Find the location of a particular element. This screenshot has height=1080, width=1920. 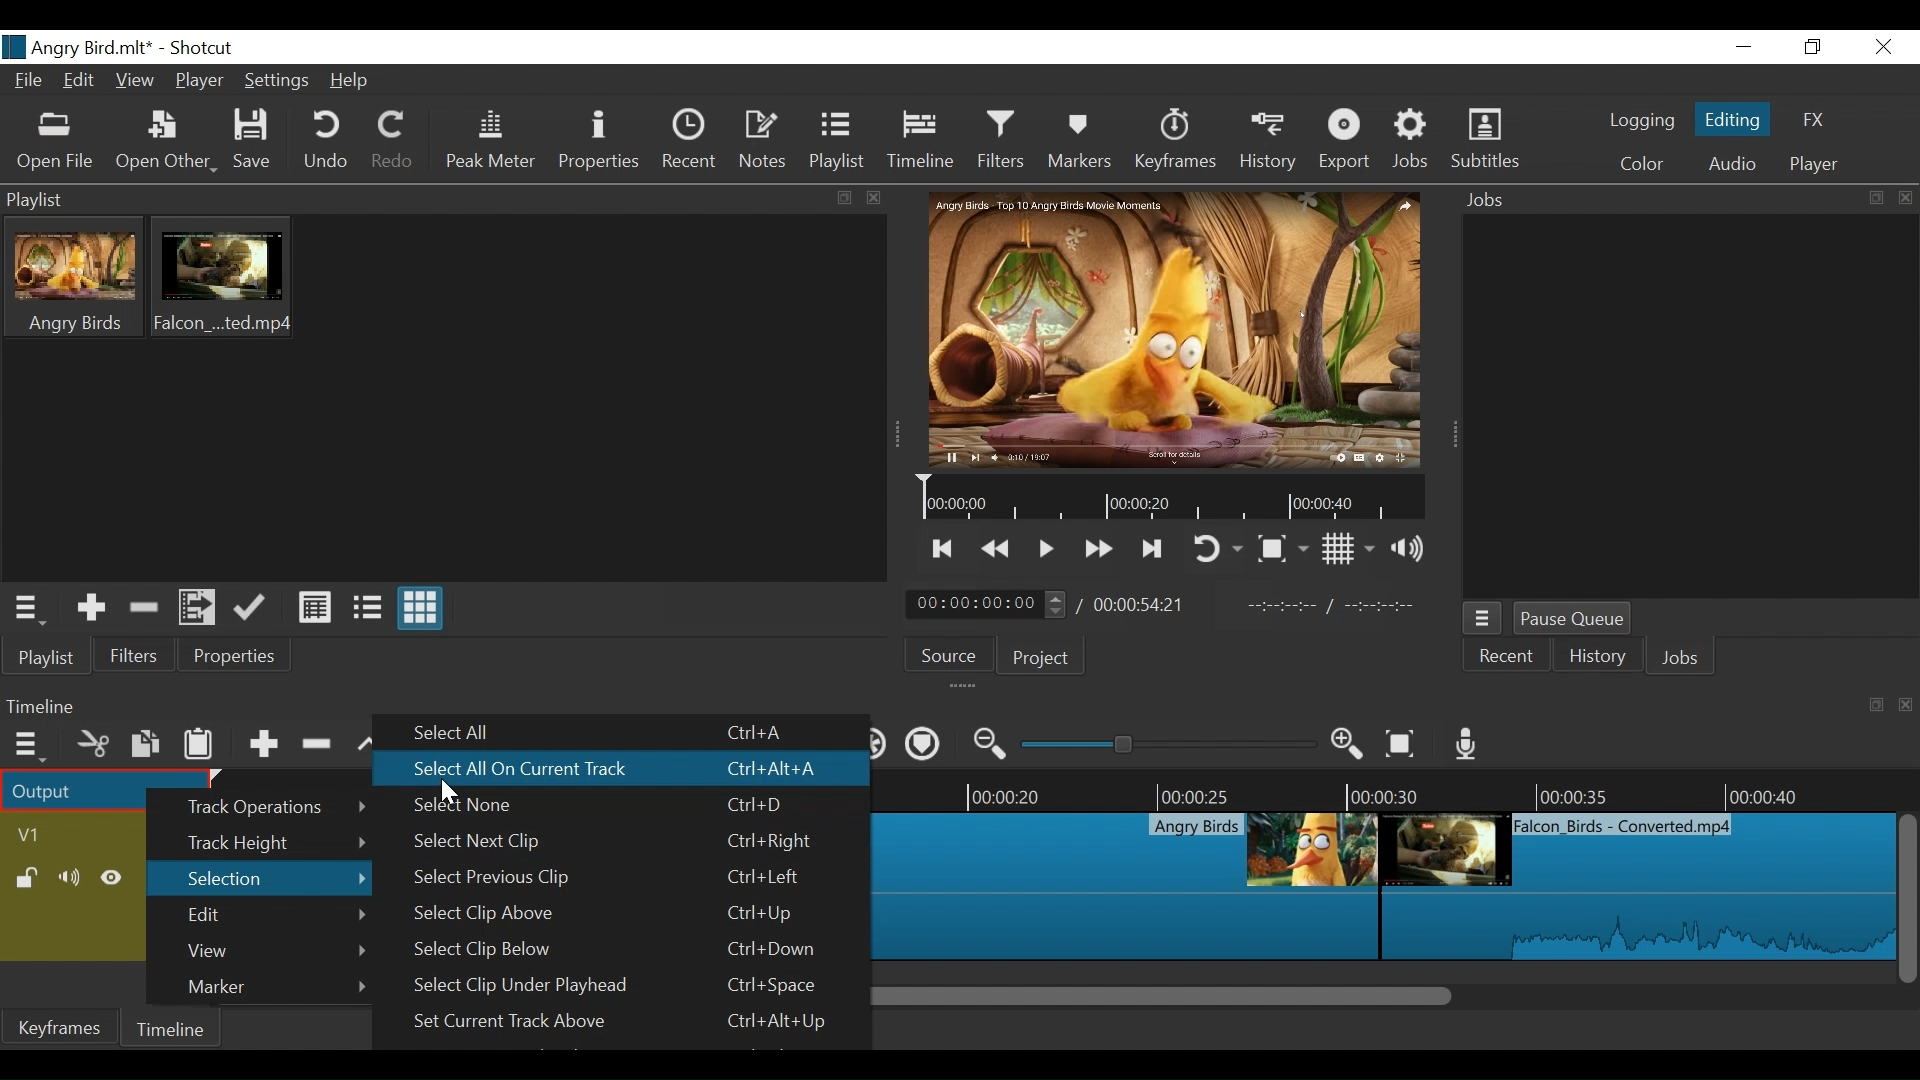

Ripple markers is located at coordinates (921, 744).